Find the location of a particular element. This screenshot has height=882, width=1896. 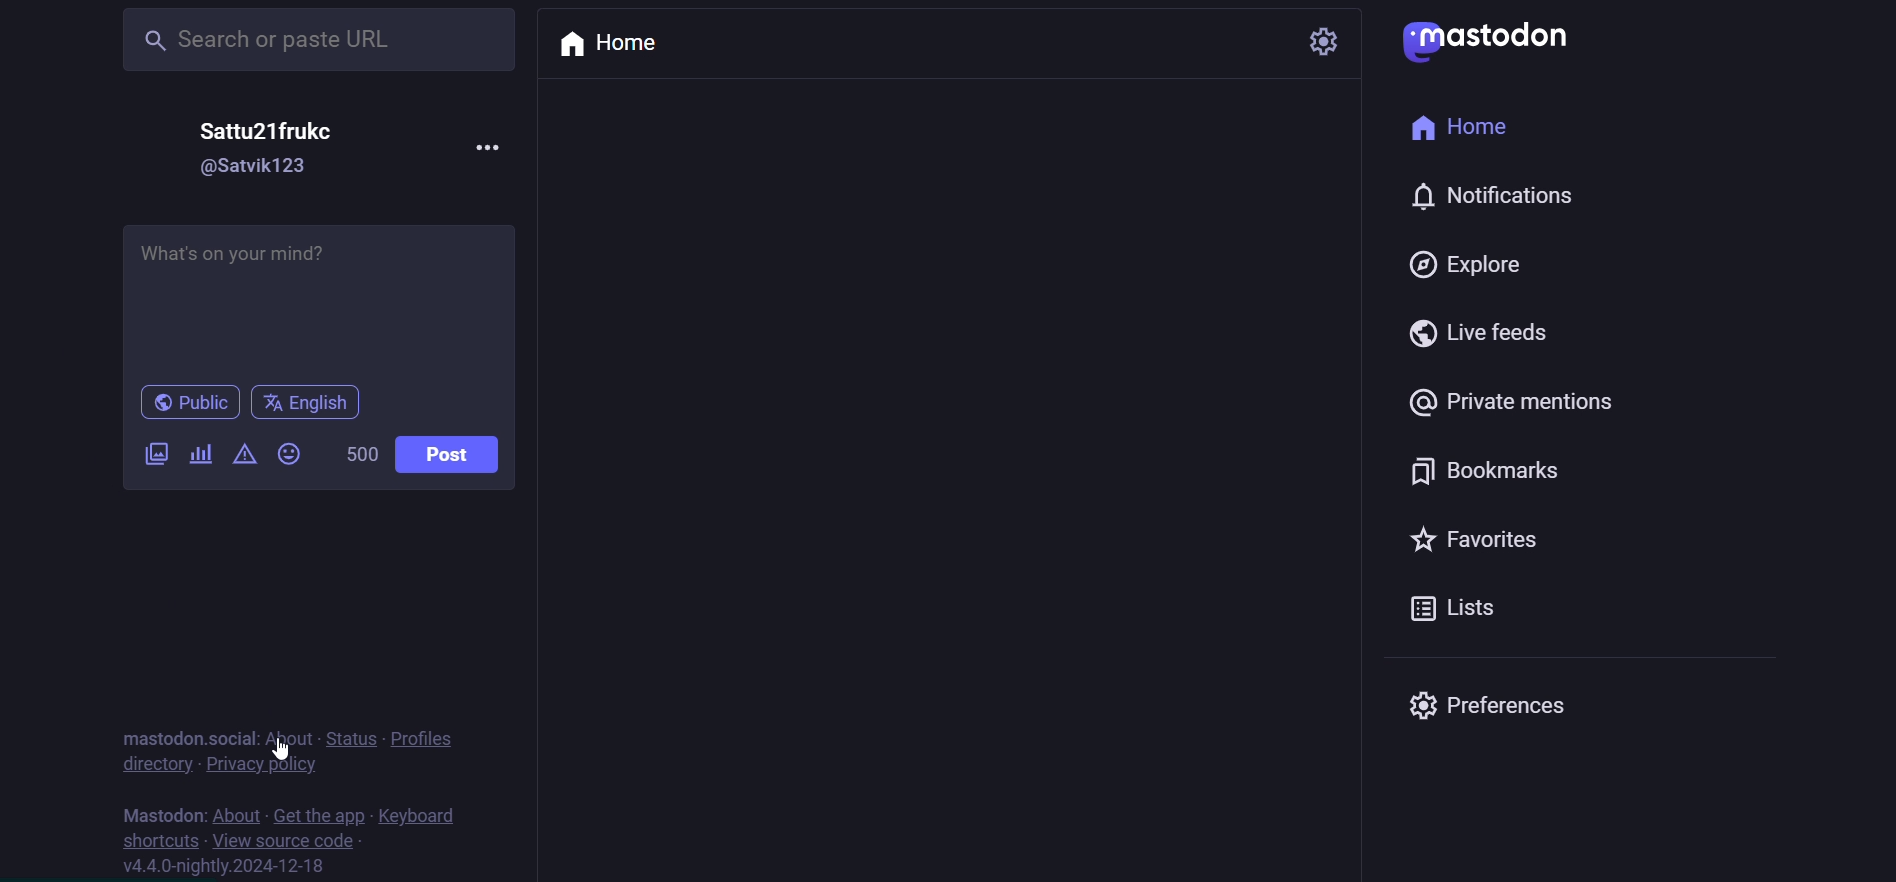

english is located at coordinates (309, 403).